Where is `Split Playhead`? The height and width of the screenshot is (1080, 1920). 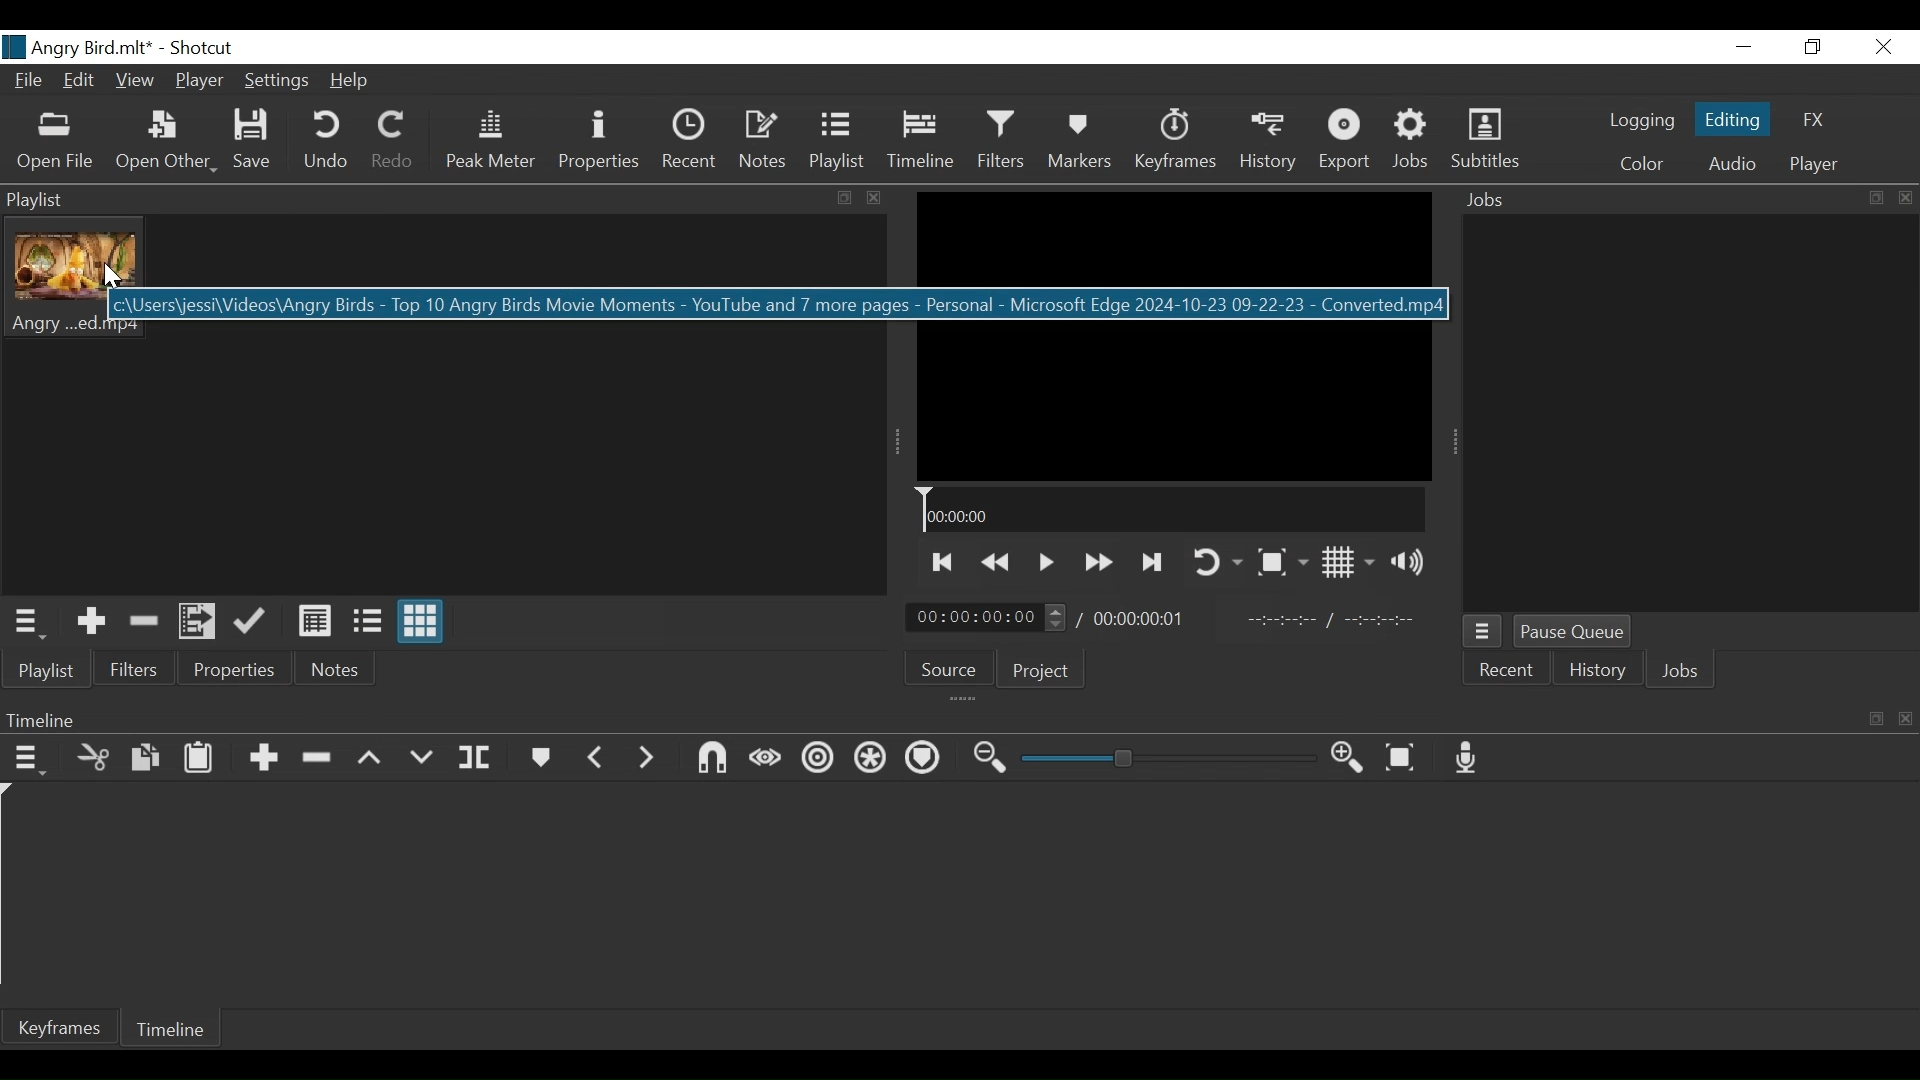
Split Playhead is located at coordinates (473, 758).